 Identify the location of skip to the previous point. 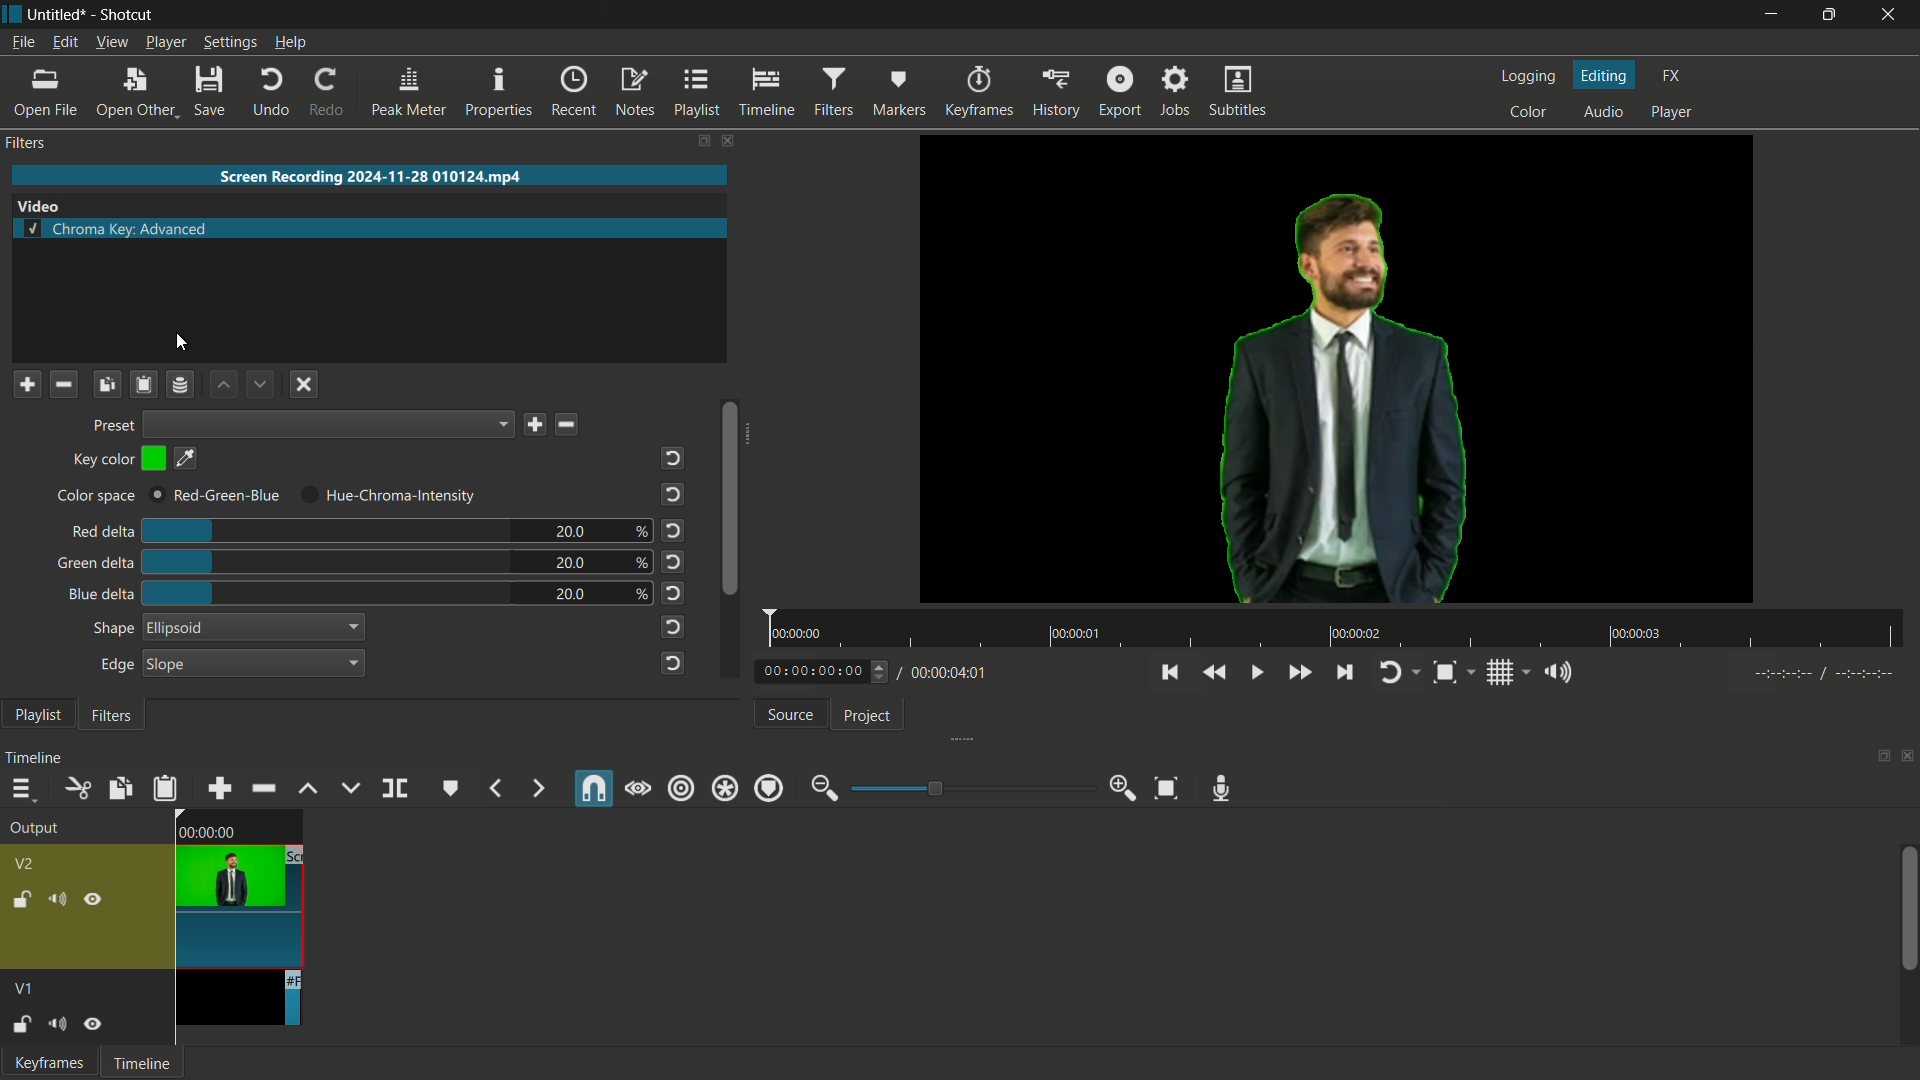
(1171, 673).